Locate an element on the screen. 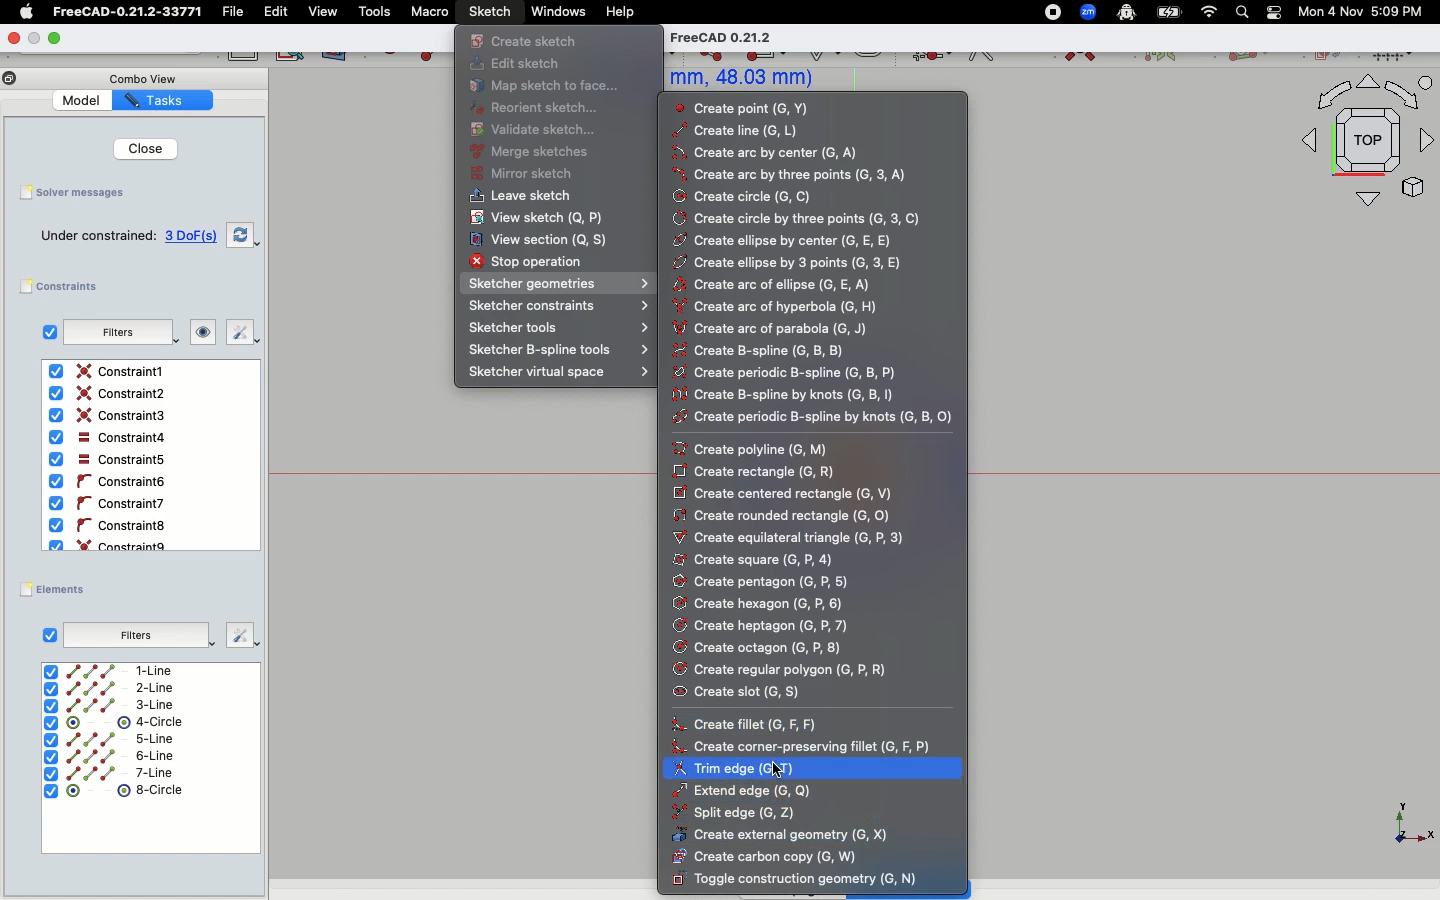  Robot is located at coordinates (1126, 14).